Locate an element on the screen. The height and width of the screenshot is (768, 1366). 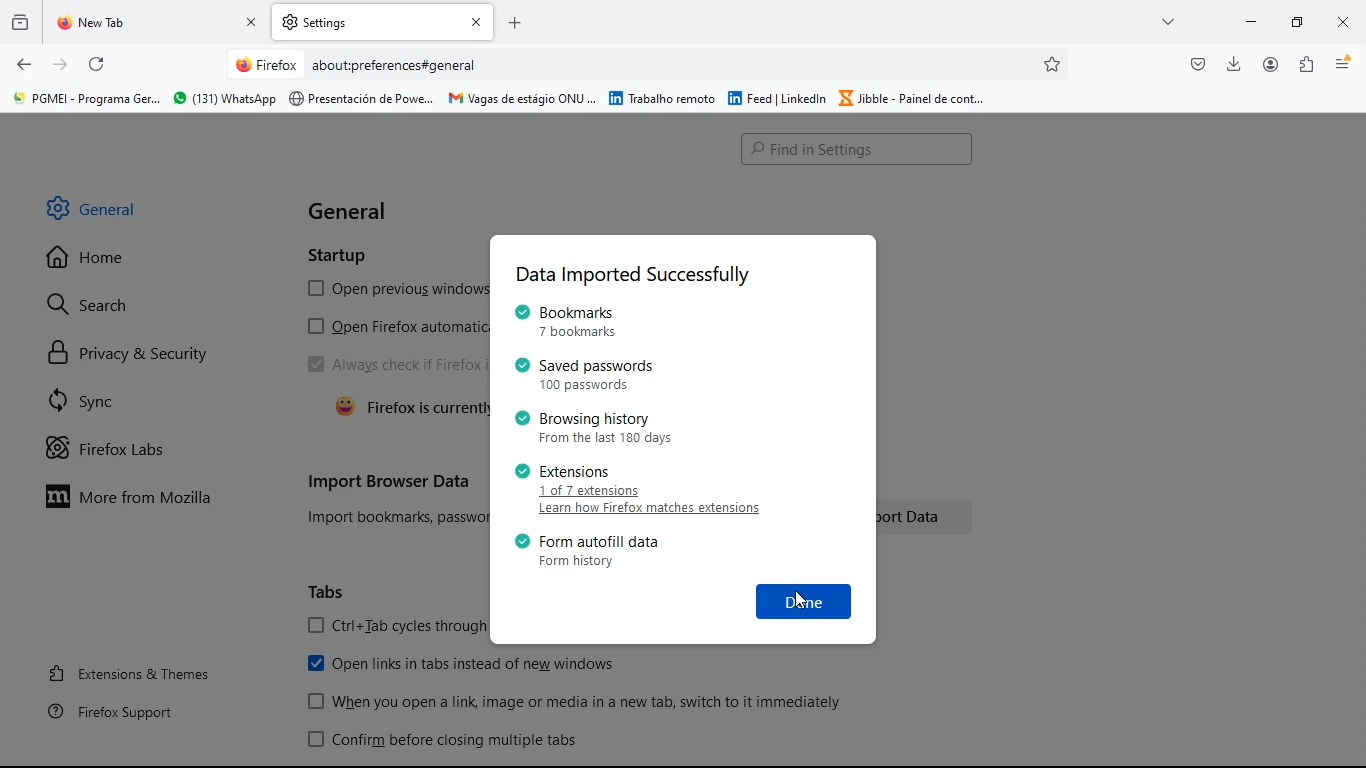
&' PGMEI - Programa Ger. is located at coordinates (84, 99).